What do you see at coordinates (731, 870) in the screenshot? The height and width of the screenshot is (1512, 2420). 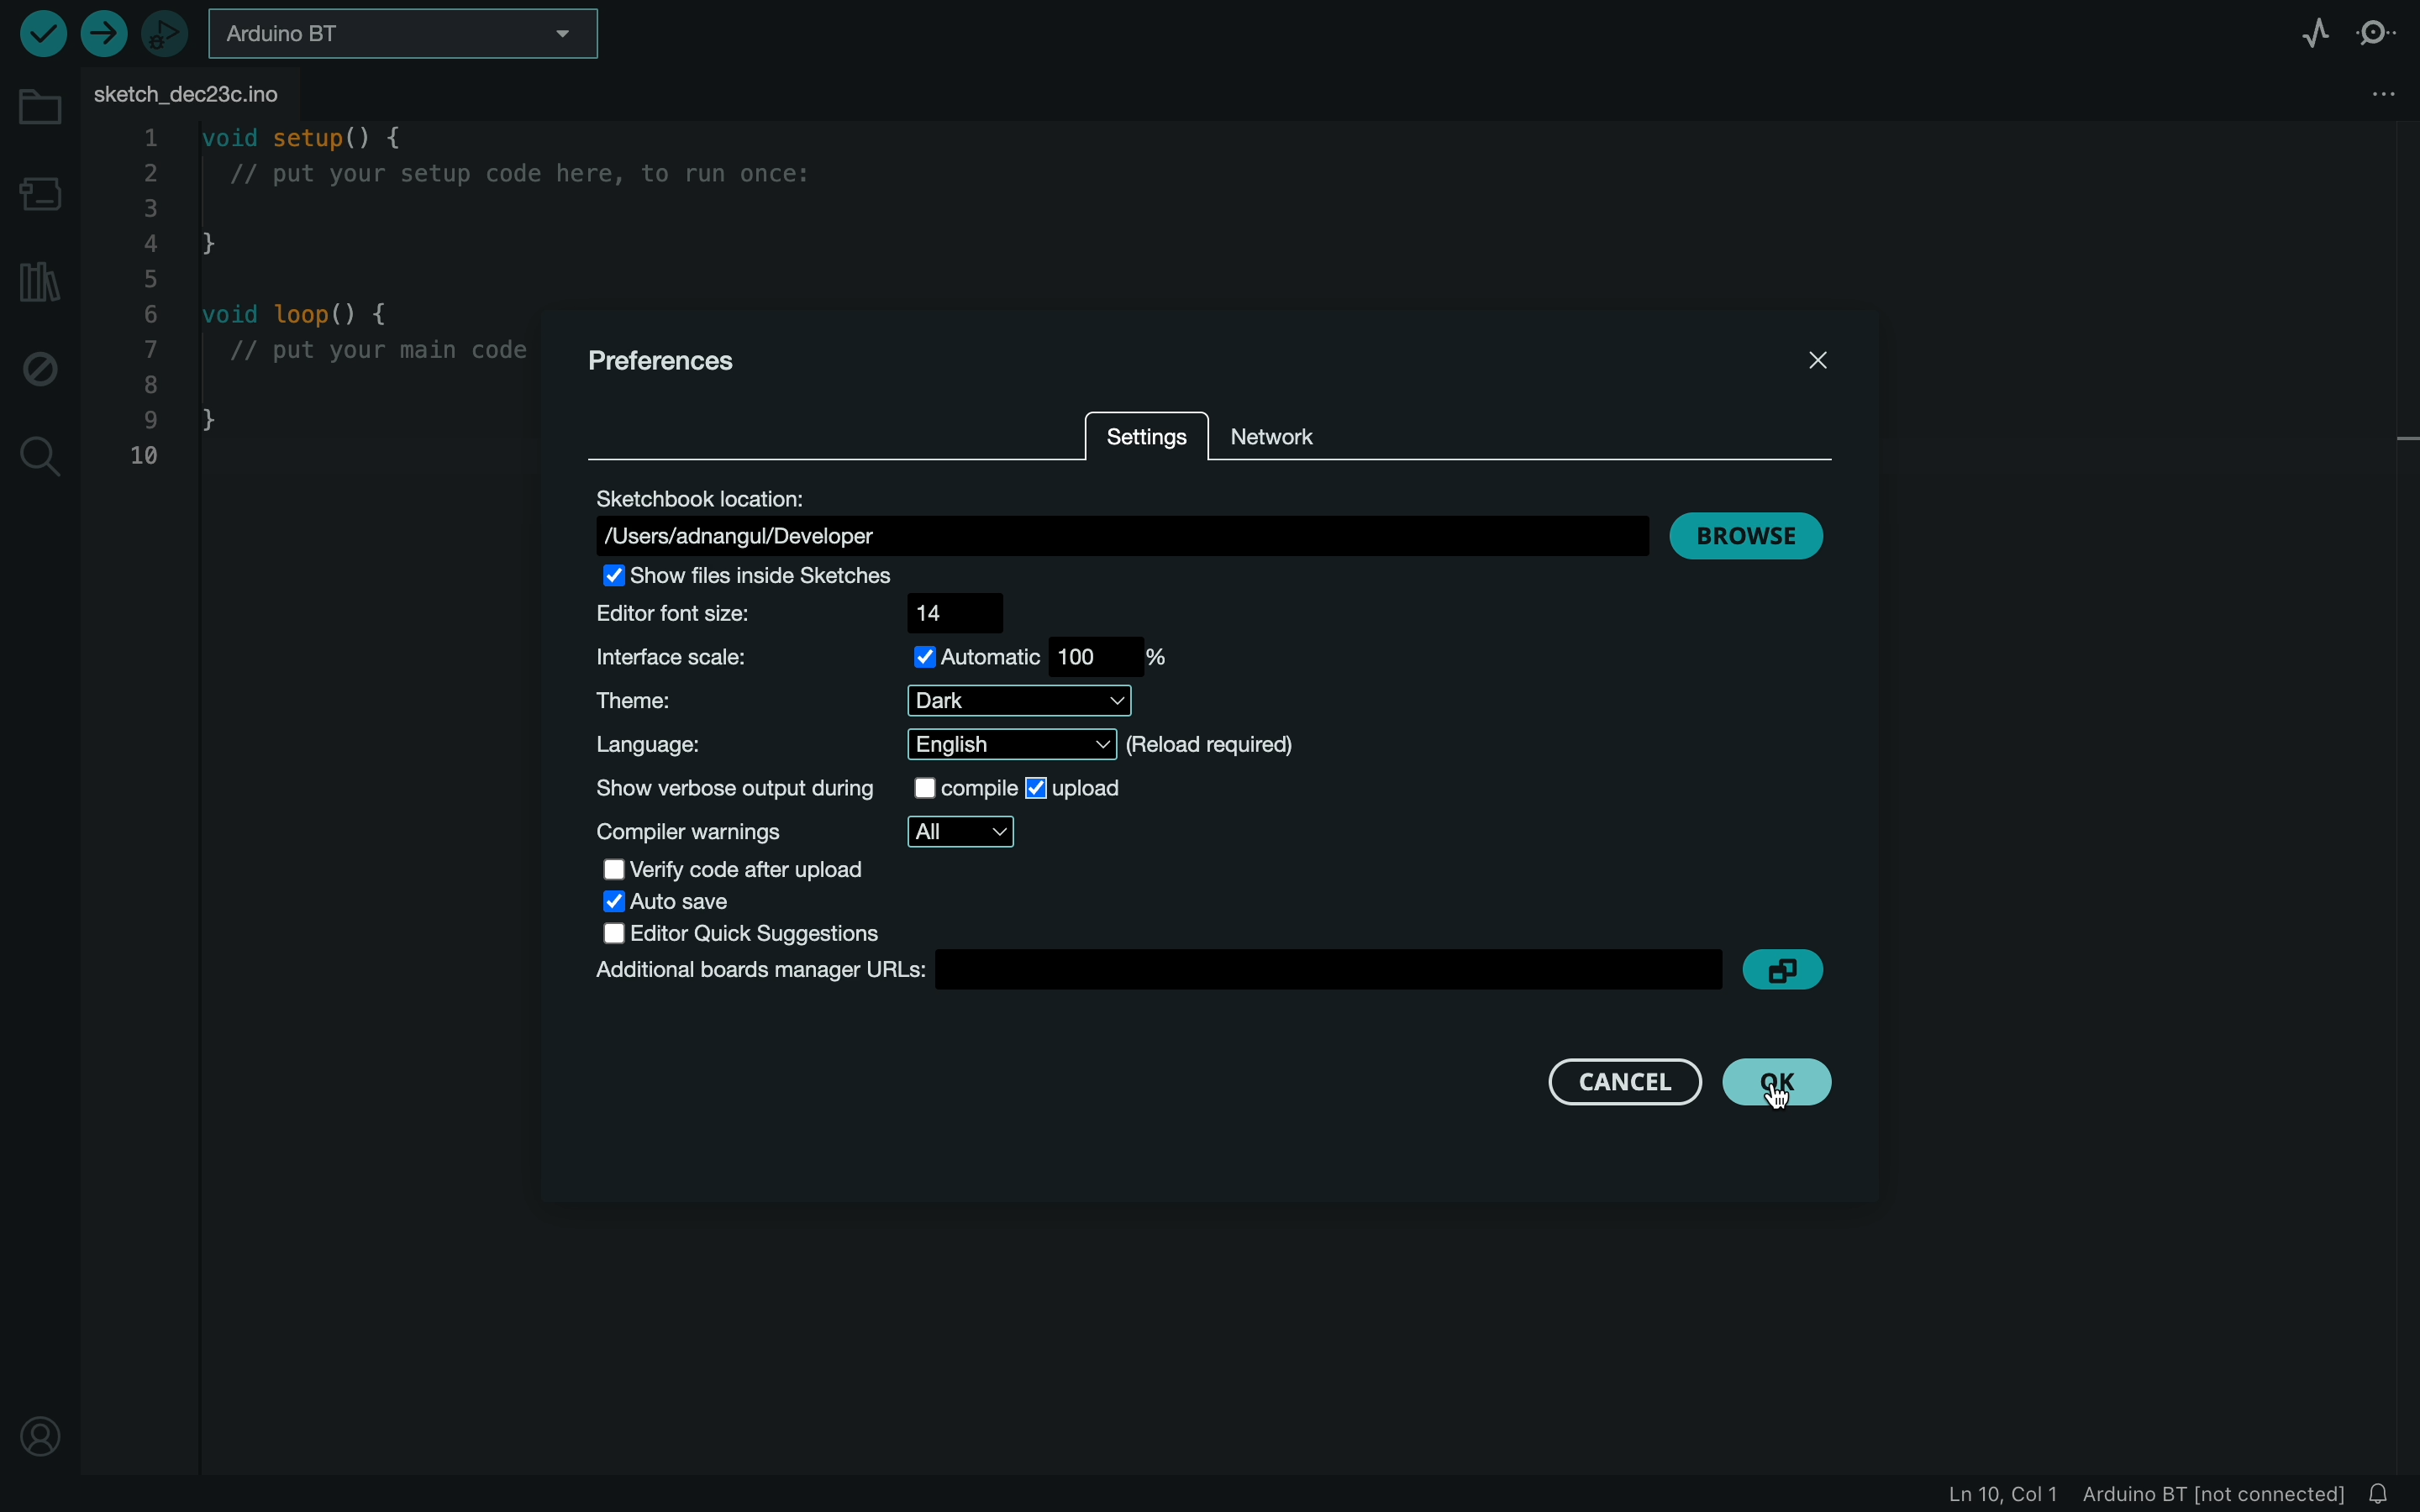 I see `verify code` at bounding box center [731, 870].